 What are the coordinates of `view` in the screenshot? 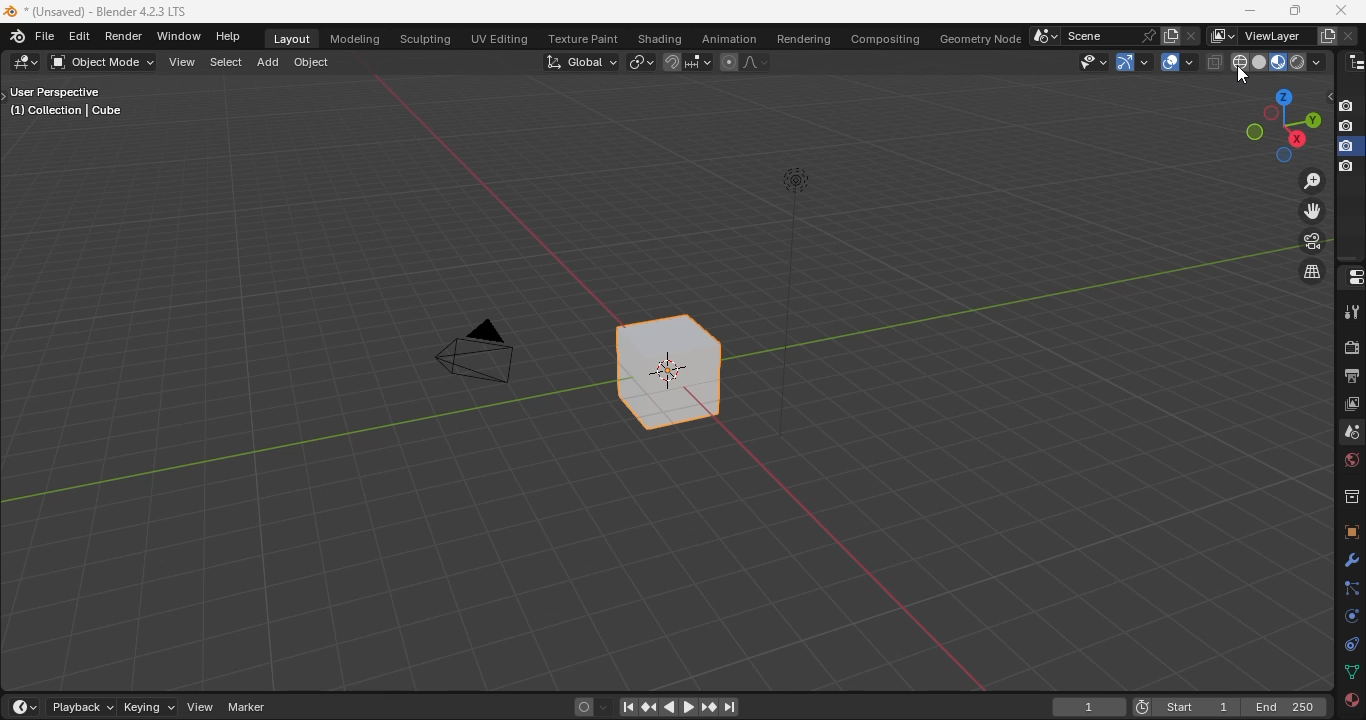 It's located at (182, 62).